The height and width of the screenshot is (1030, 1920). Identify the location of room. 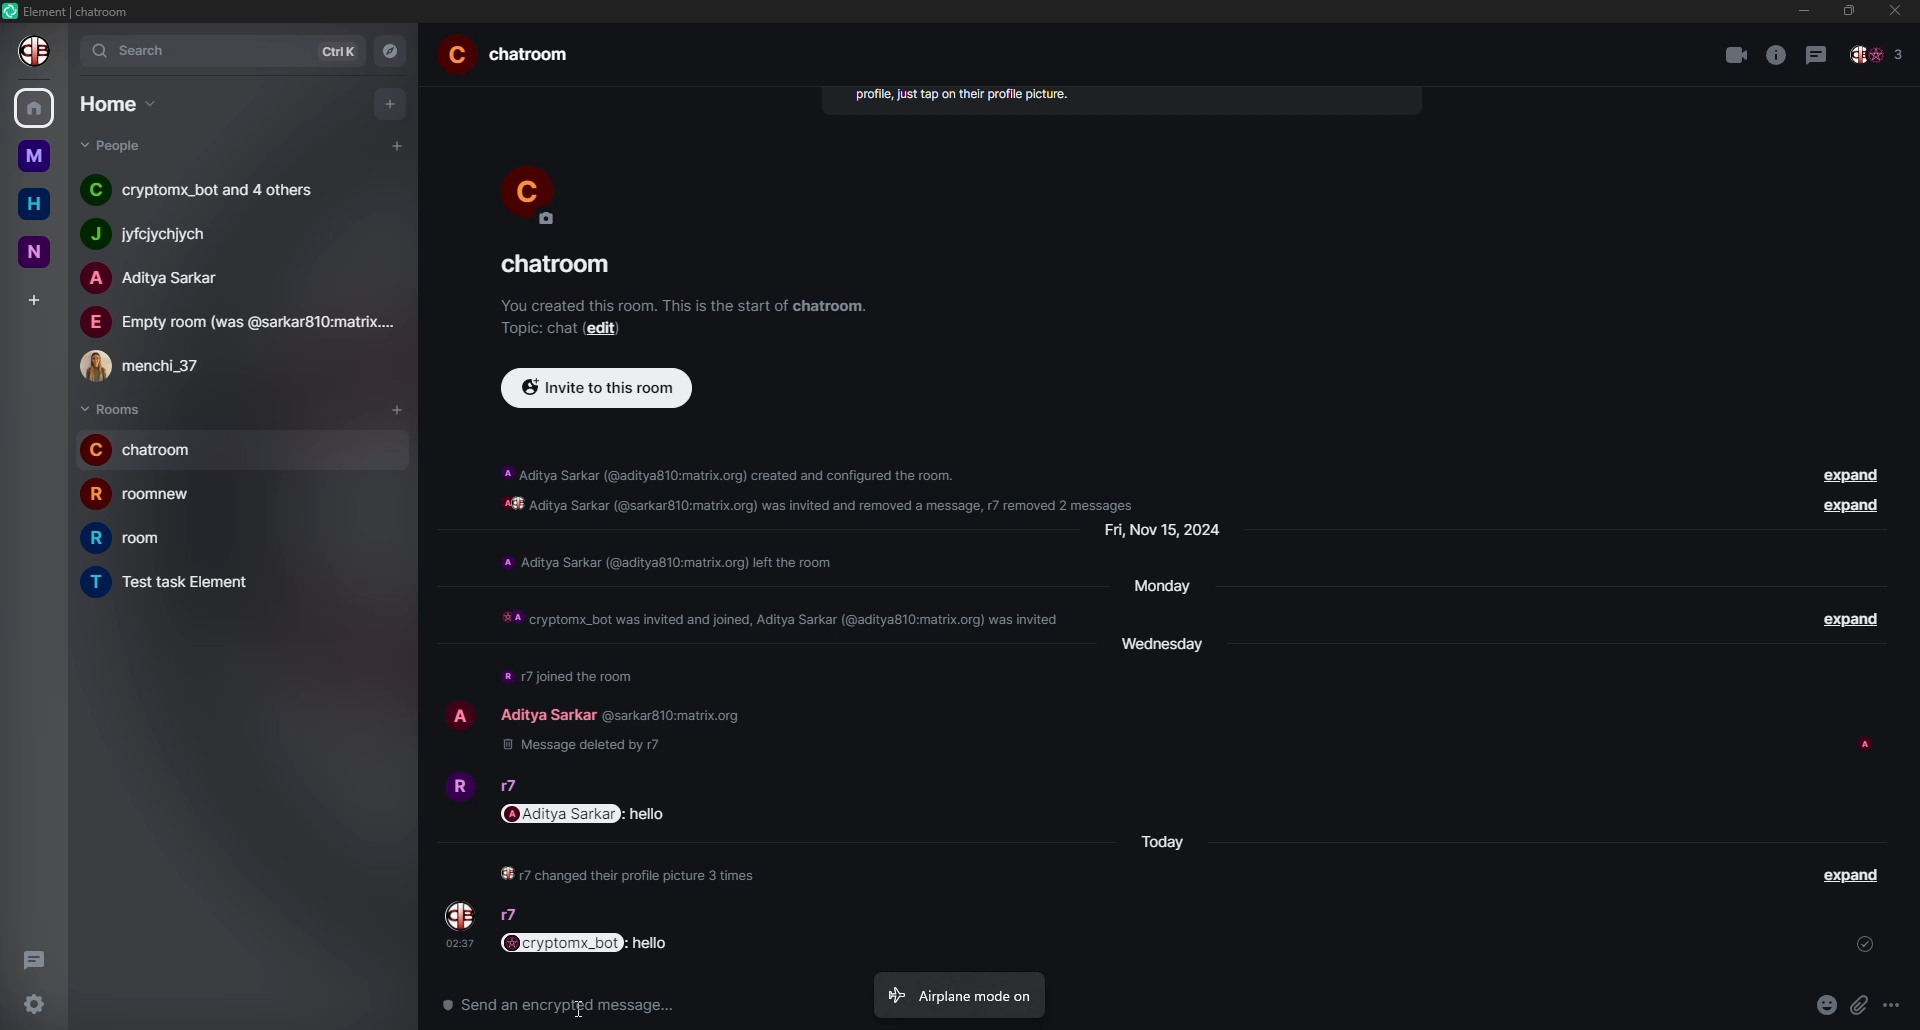
(129, 537).